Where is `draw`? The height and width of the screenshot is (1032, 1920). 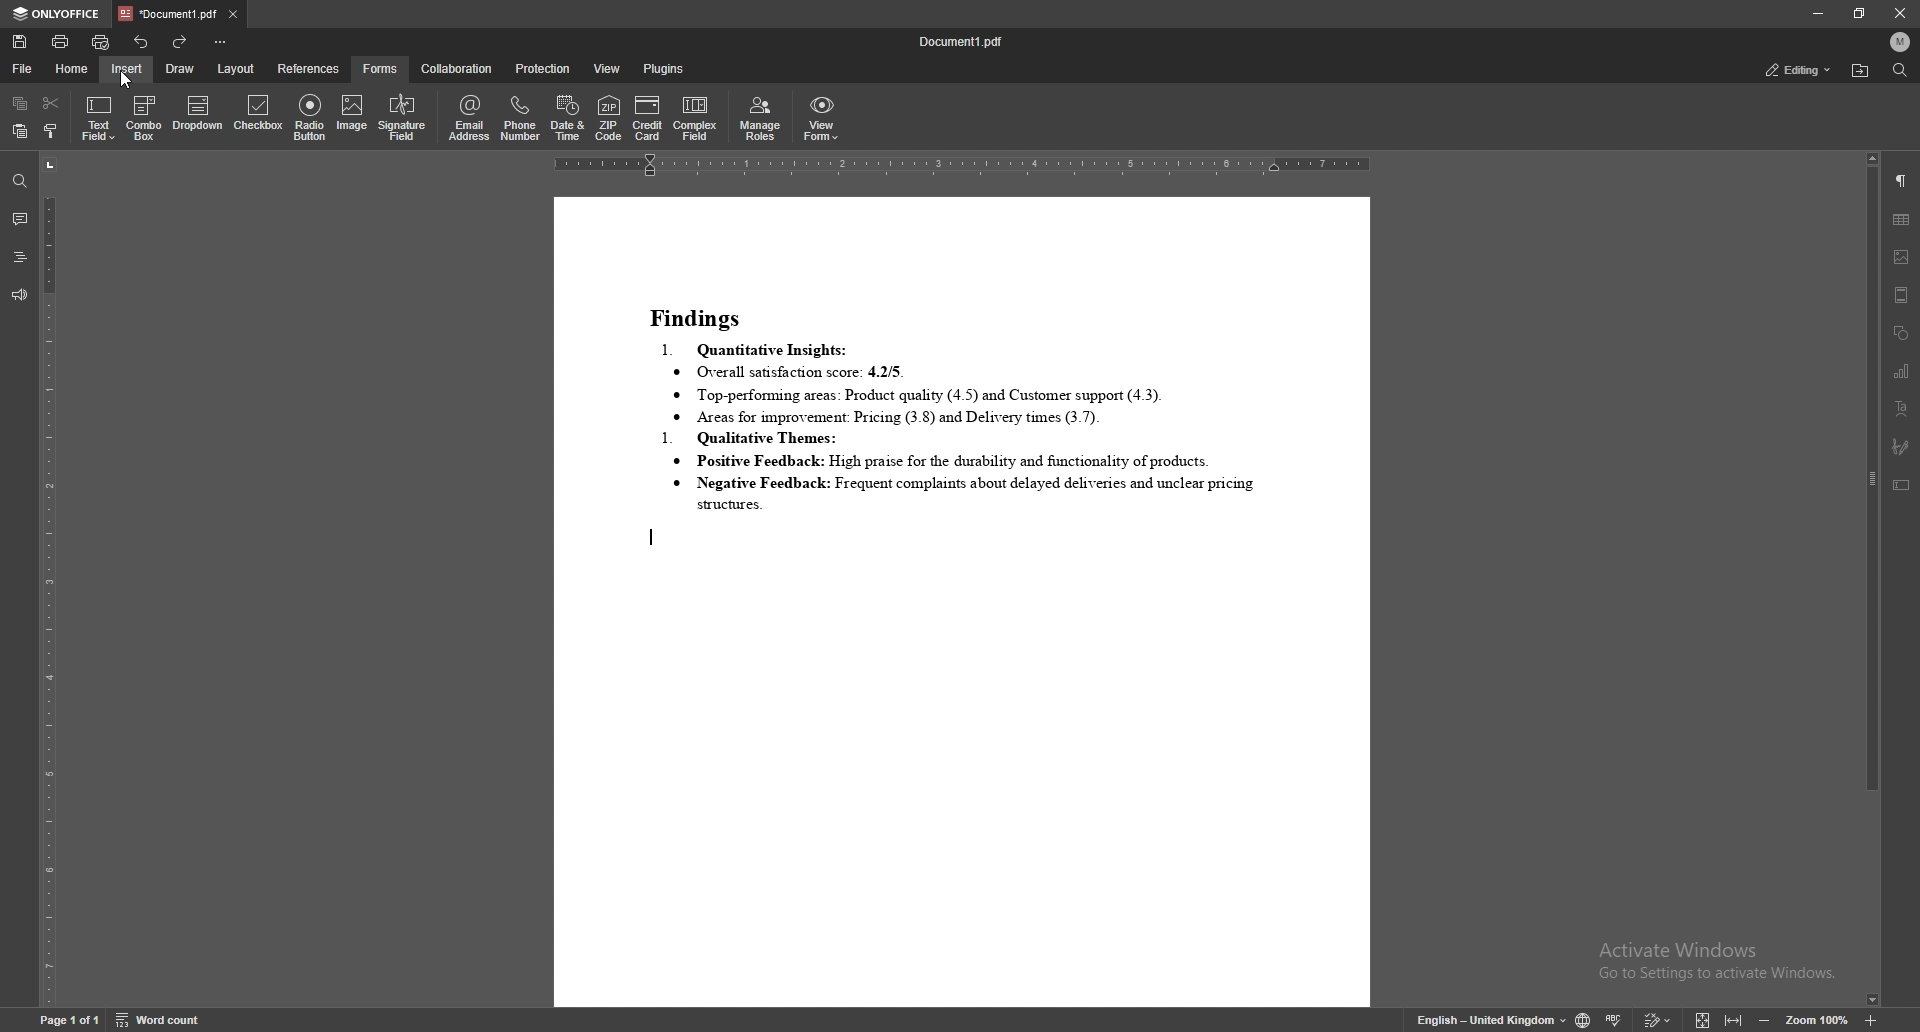 draw is located at coordinates (181, 68).